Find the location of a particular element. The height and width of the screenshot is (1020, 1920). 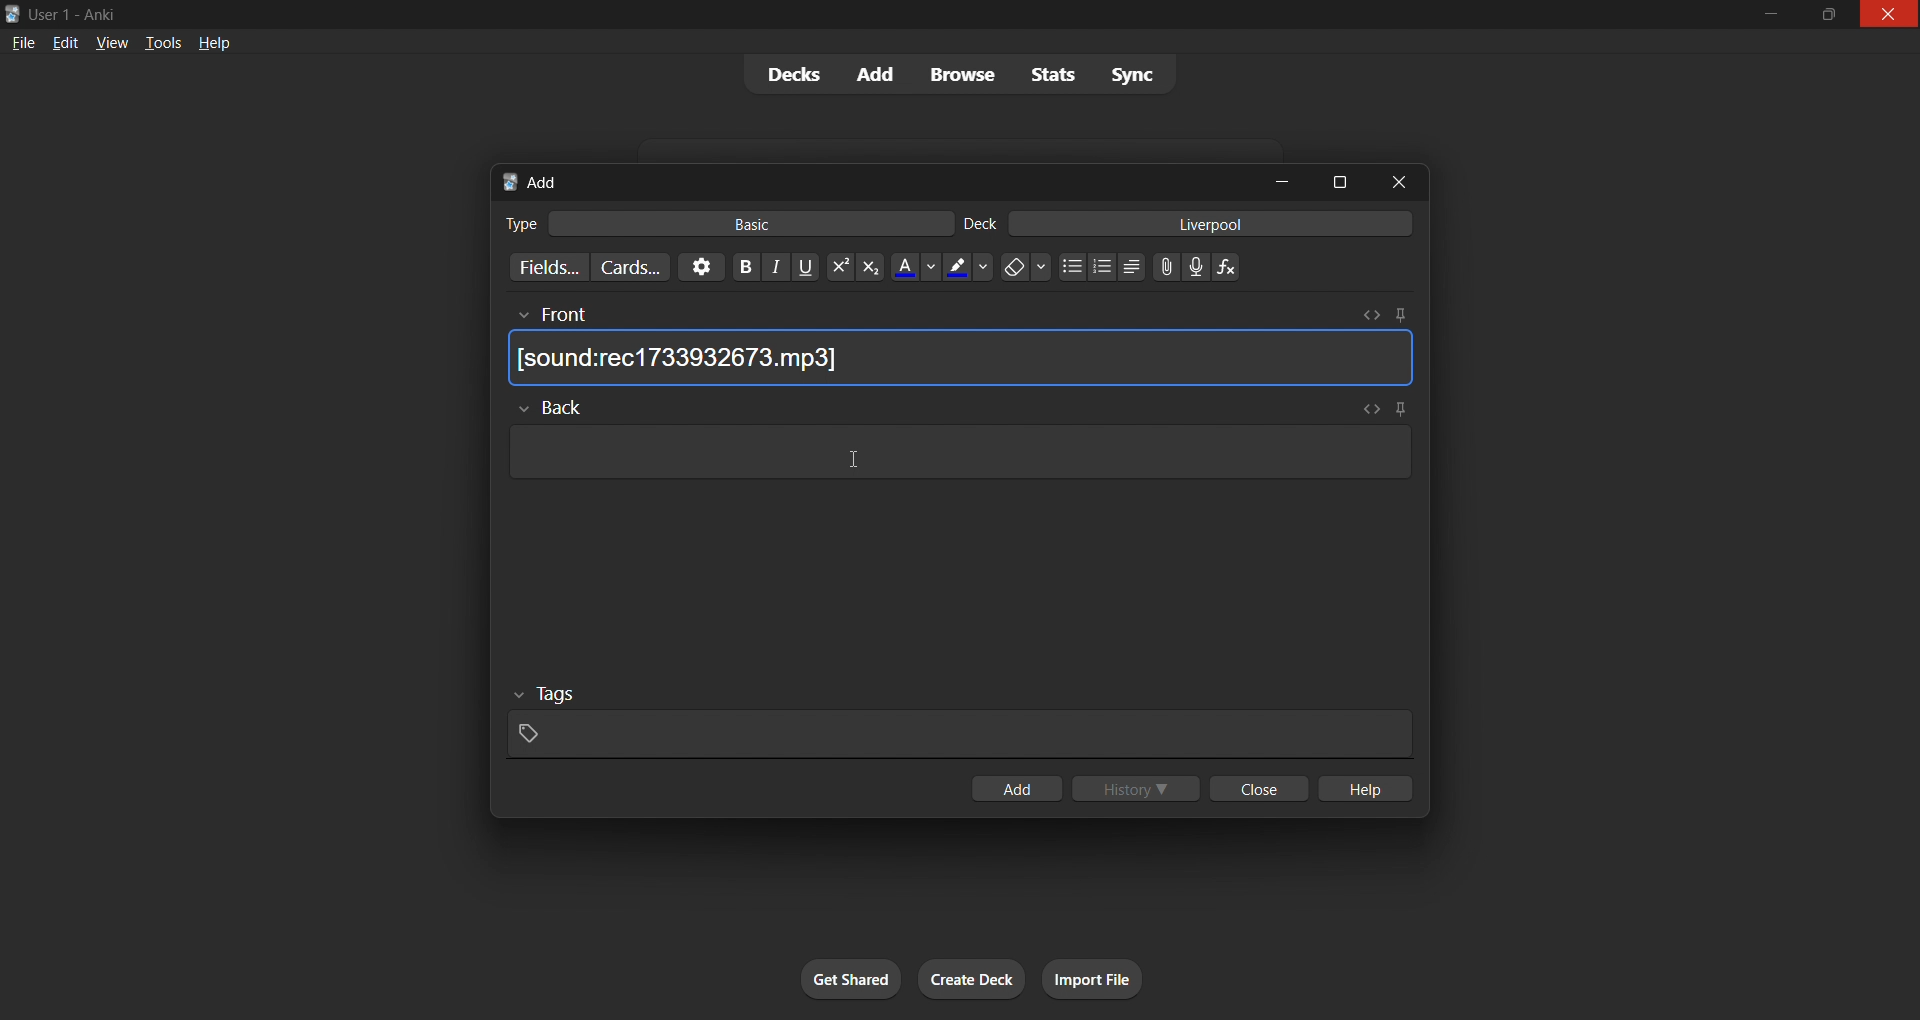

close is located at coordinates (1391, 183).